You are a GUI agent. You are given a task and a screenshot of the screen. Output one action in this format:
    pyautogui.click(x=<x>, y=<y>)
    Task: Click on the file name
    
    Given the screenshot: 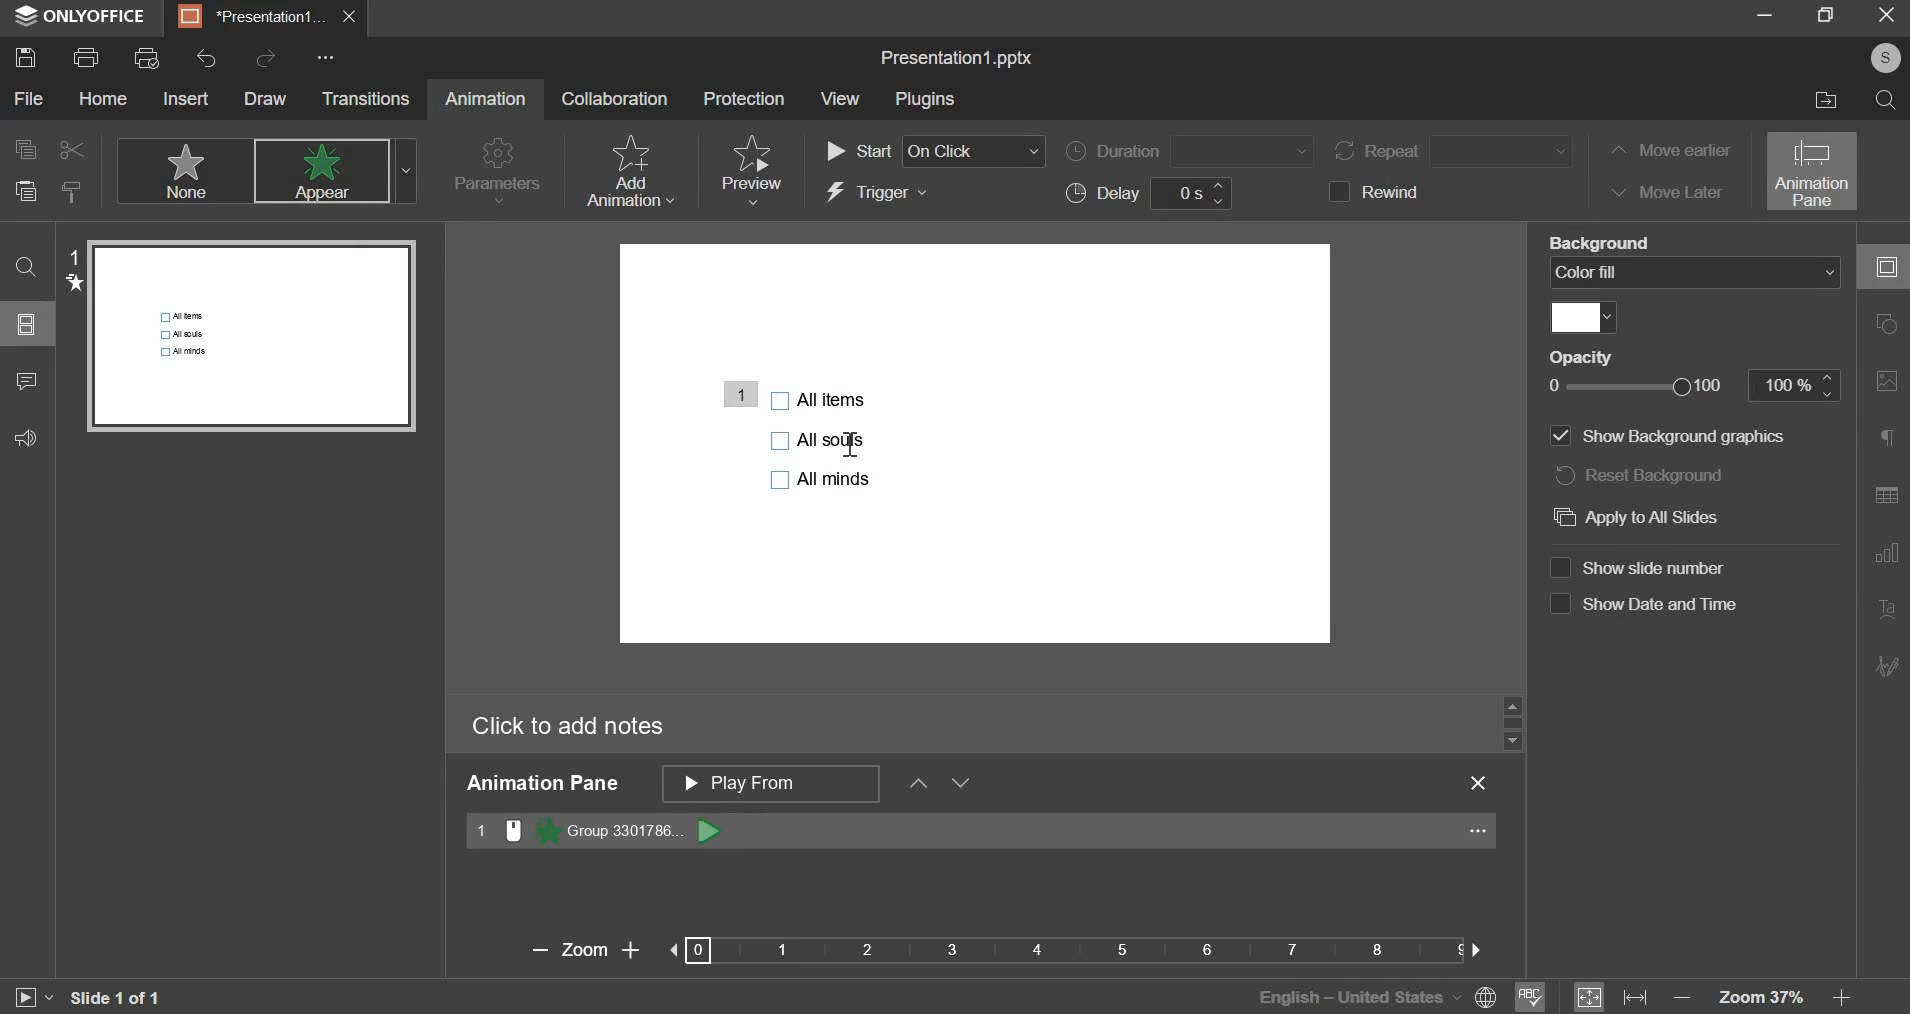 What is the action you would take?
    pyautogui.click(x=957, y=59)
    